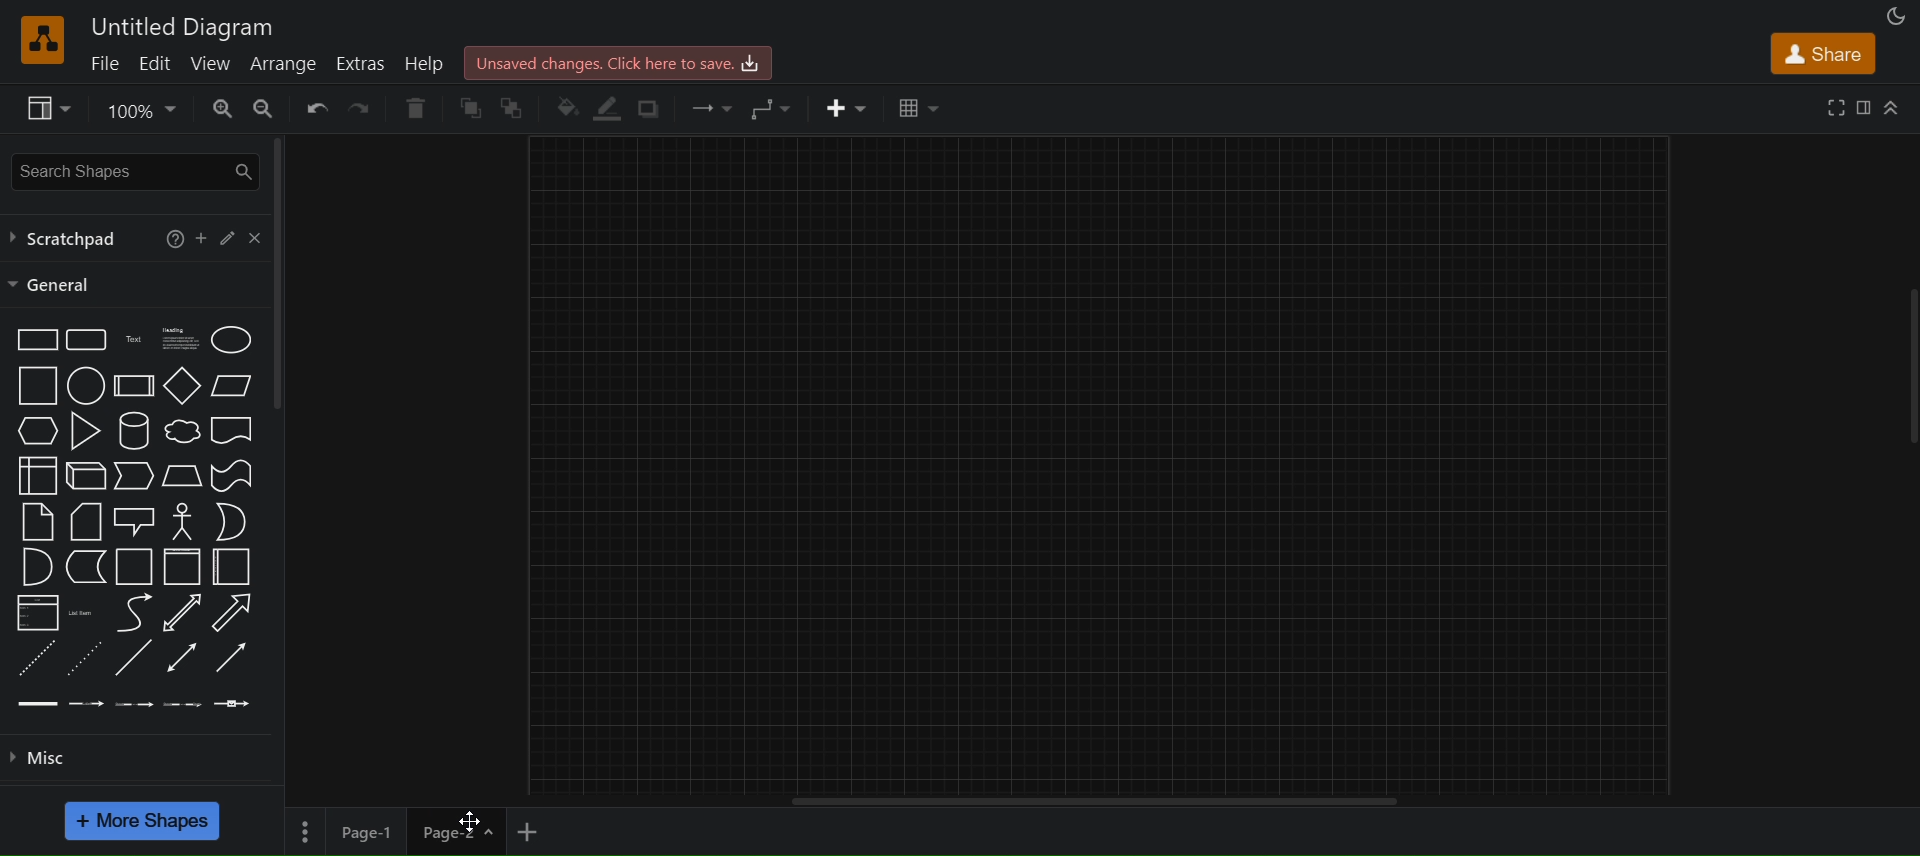 The height and width of the screenshot is (856, 1920). I want to click on dashed line, so click(33, 657).